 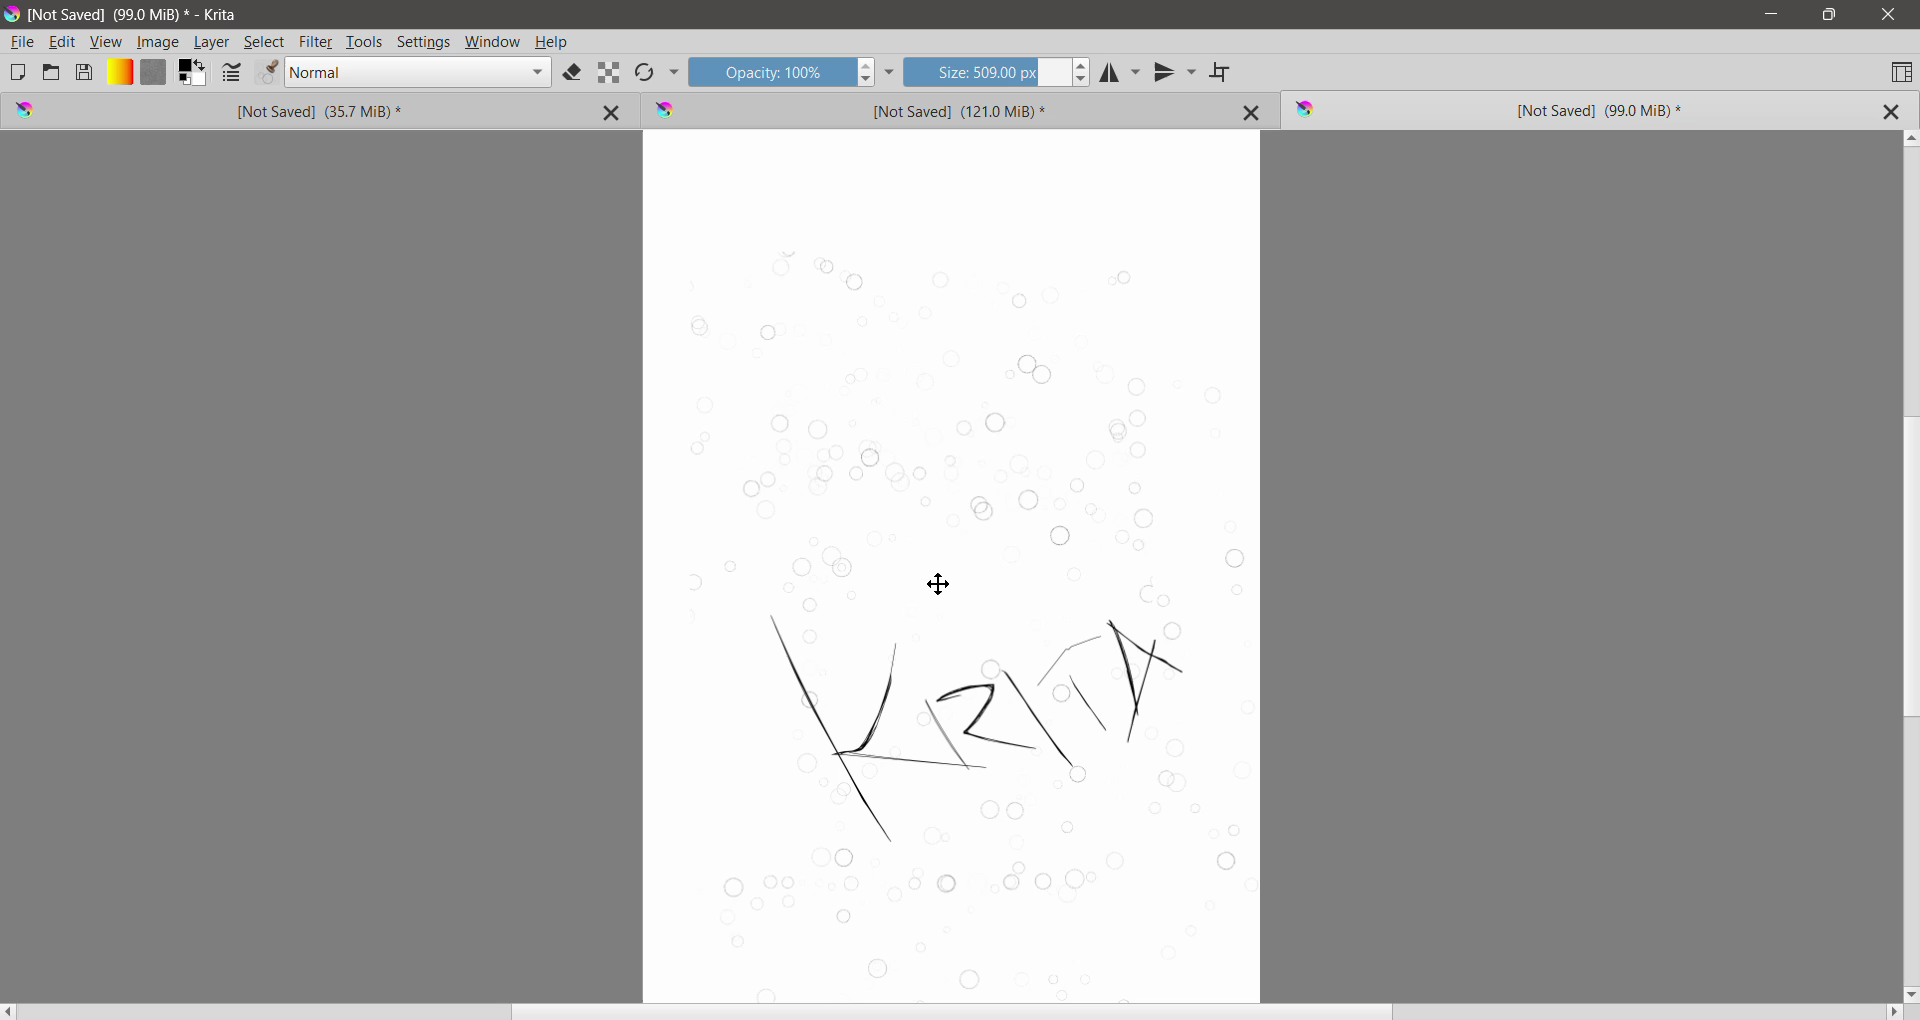 I want to click on Horizontal Scroll Bar, so click(x=953, y=1012).